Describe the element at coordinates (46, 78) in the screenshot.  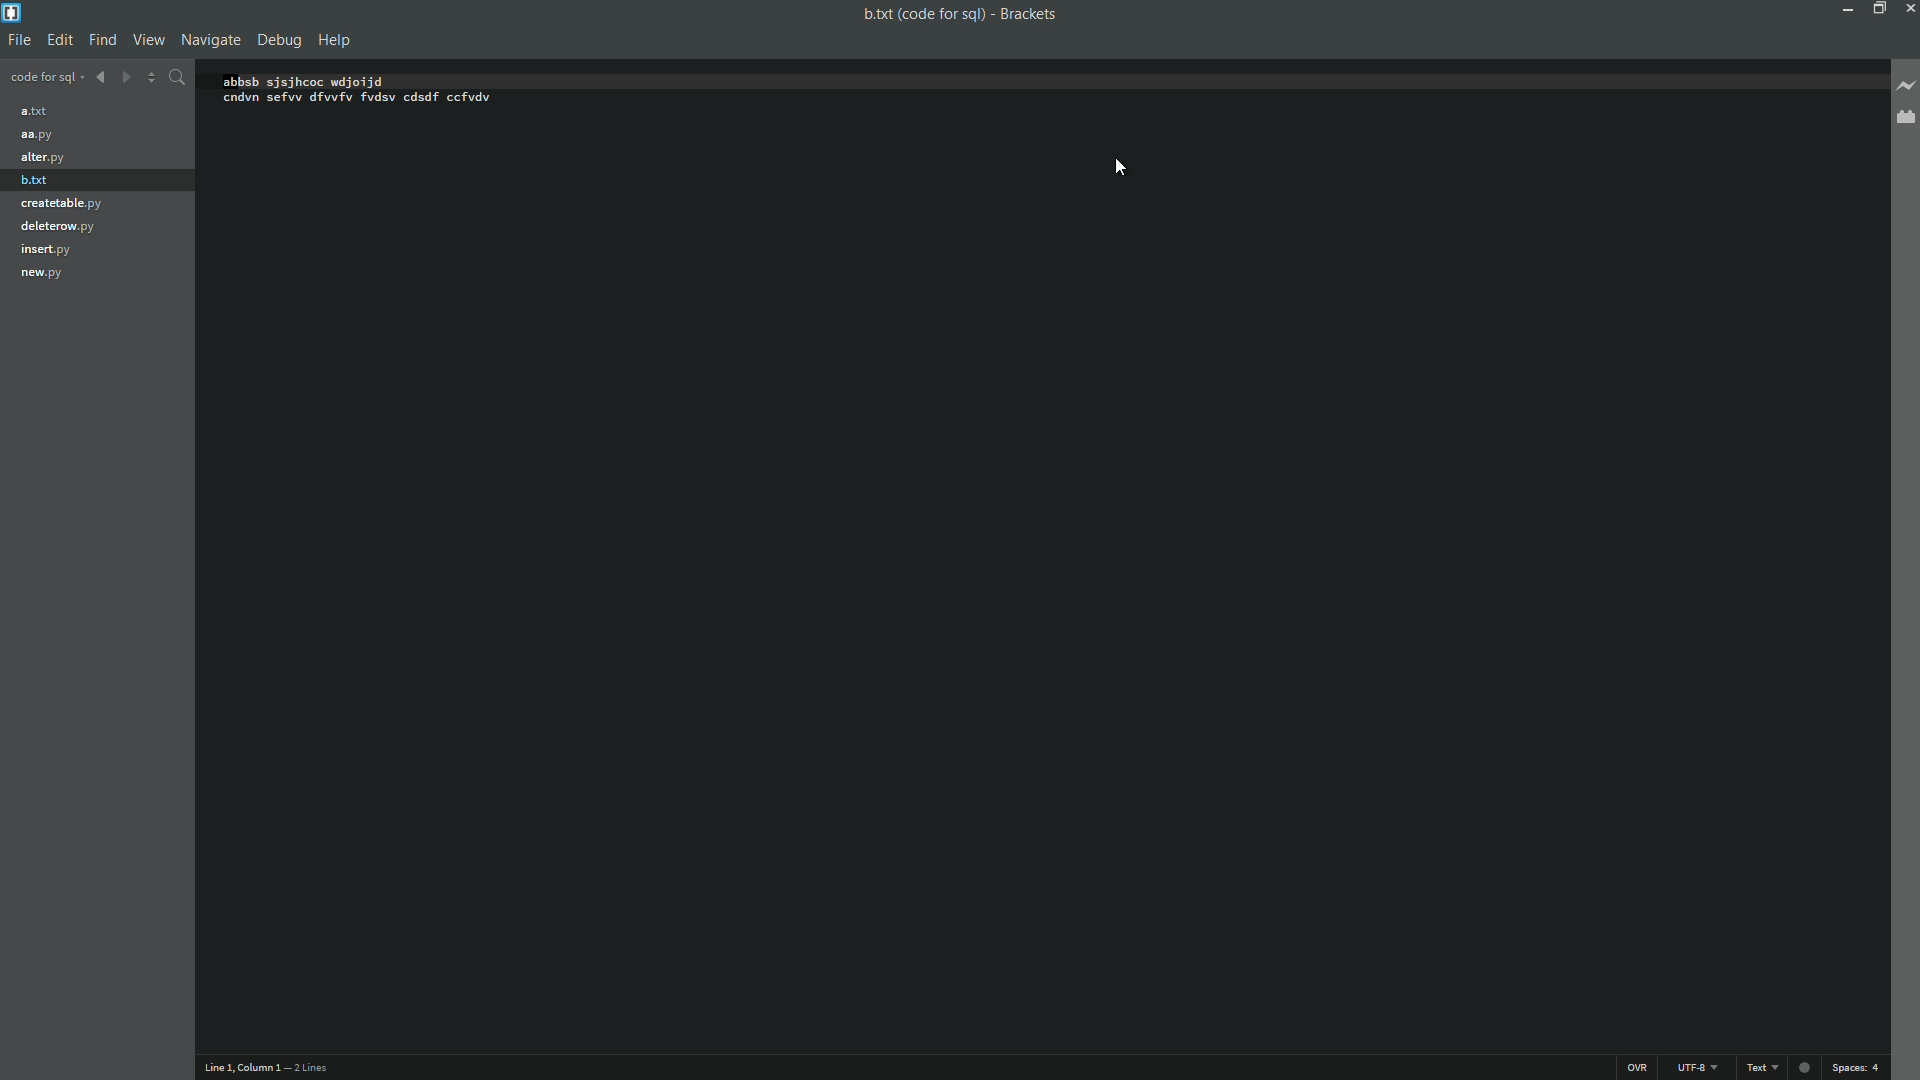
I see `code for sql` at that location.